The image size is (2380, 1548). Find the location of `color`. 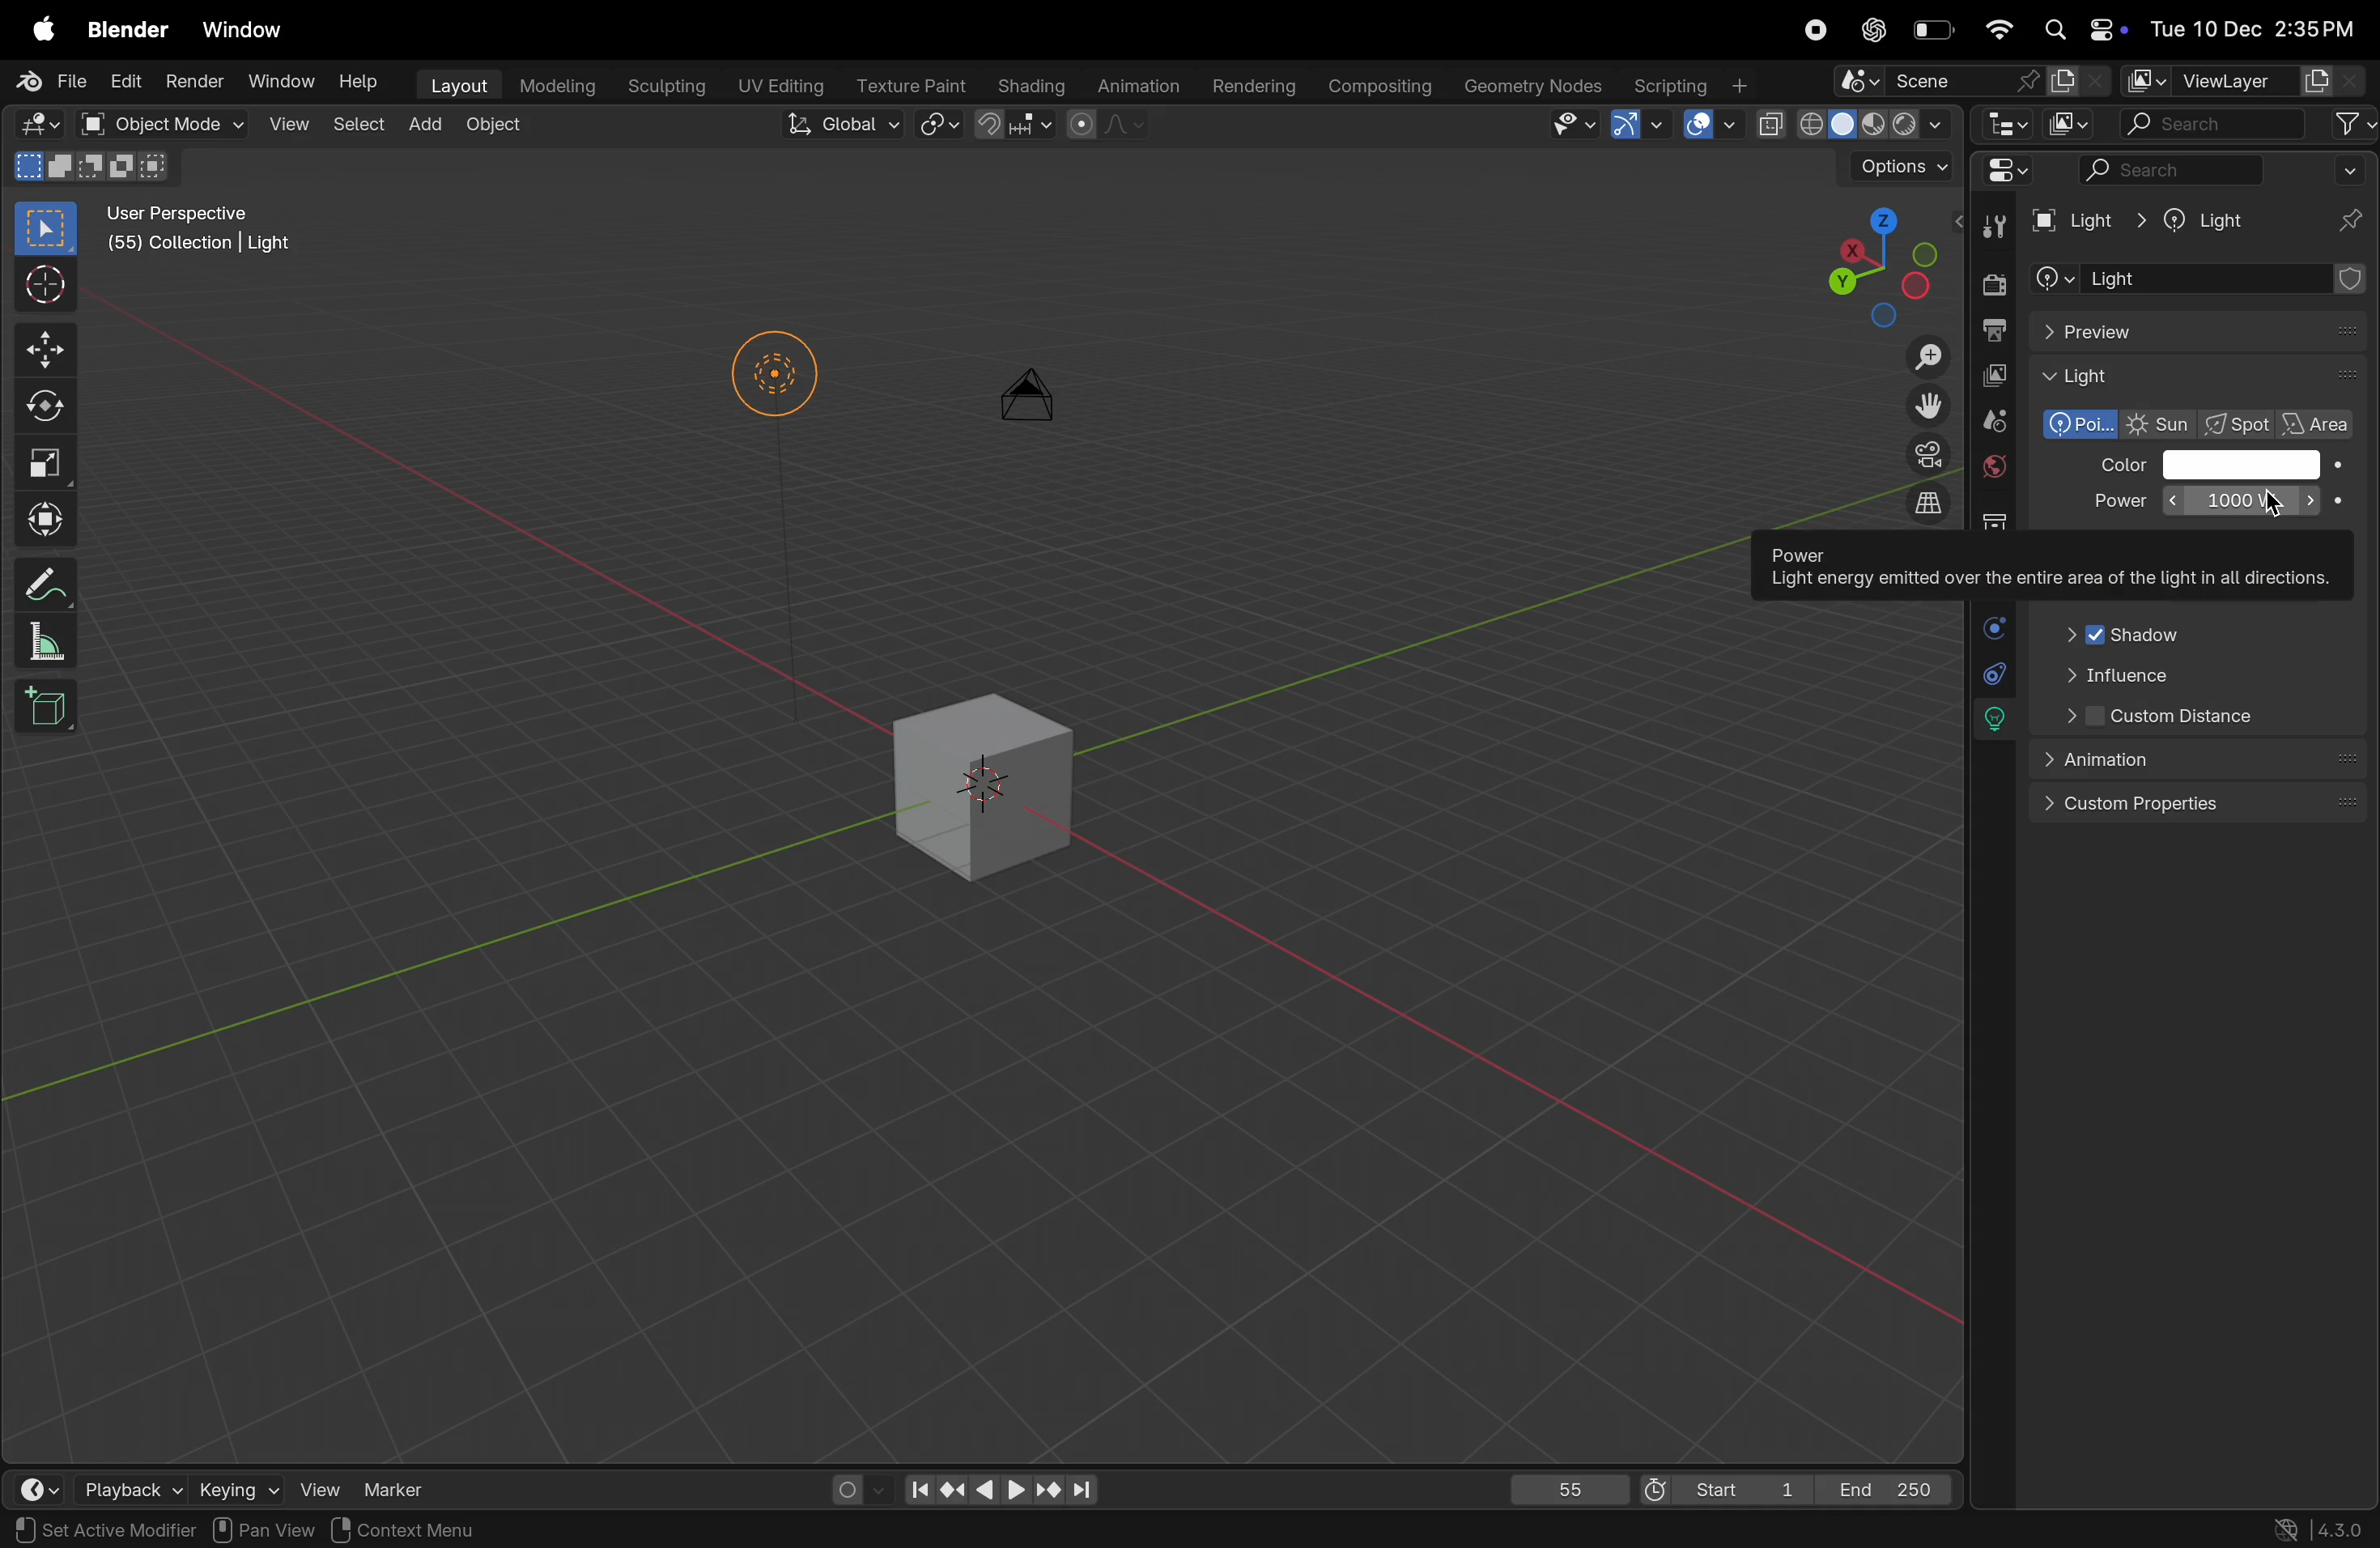

color is located at coordinates (2254, 464).